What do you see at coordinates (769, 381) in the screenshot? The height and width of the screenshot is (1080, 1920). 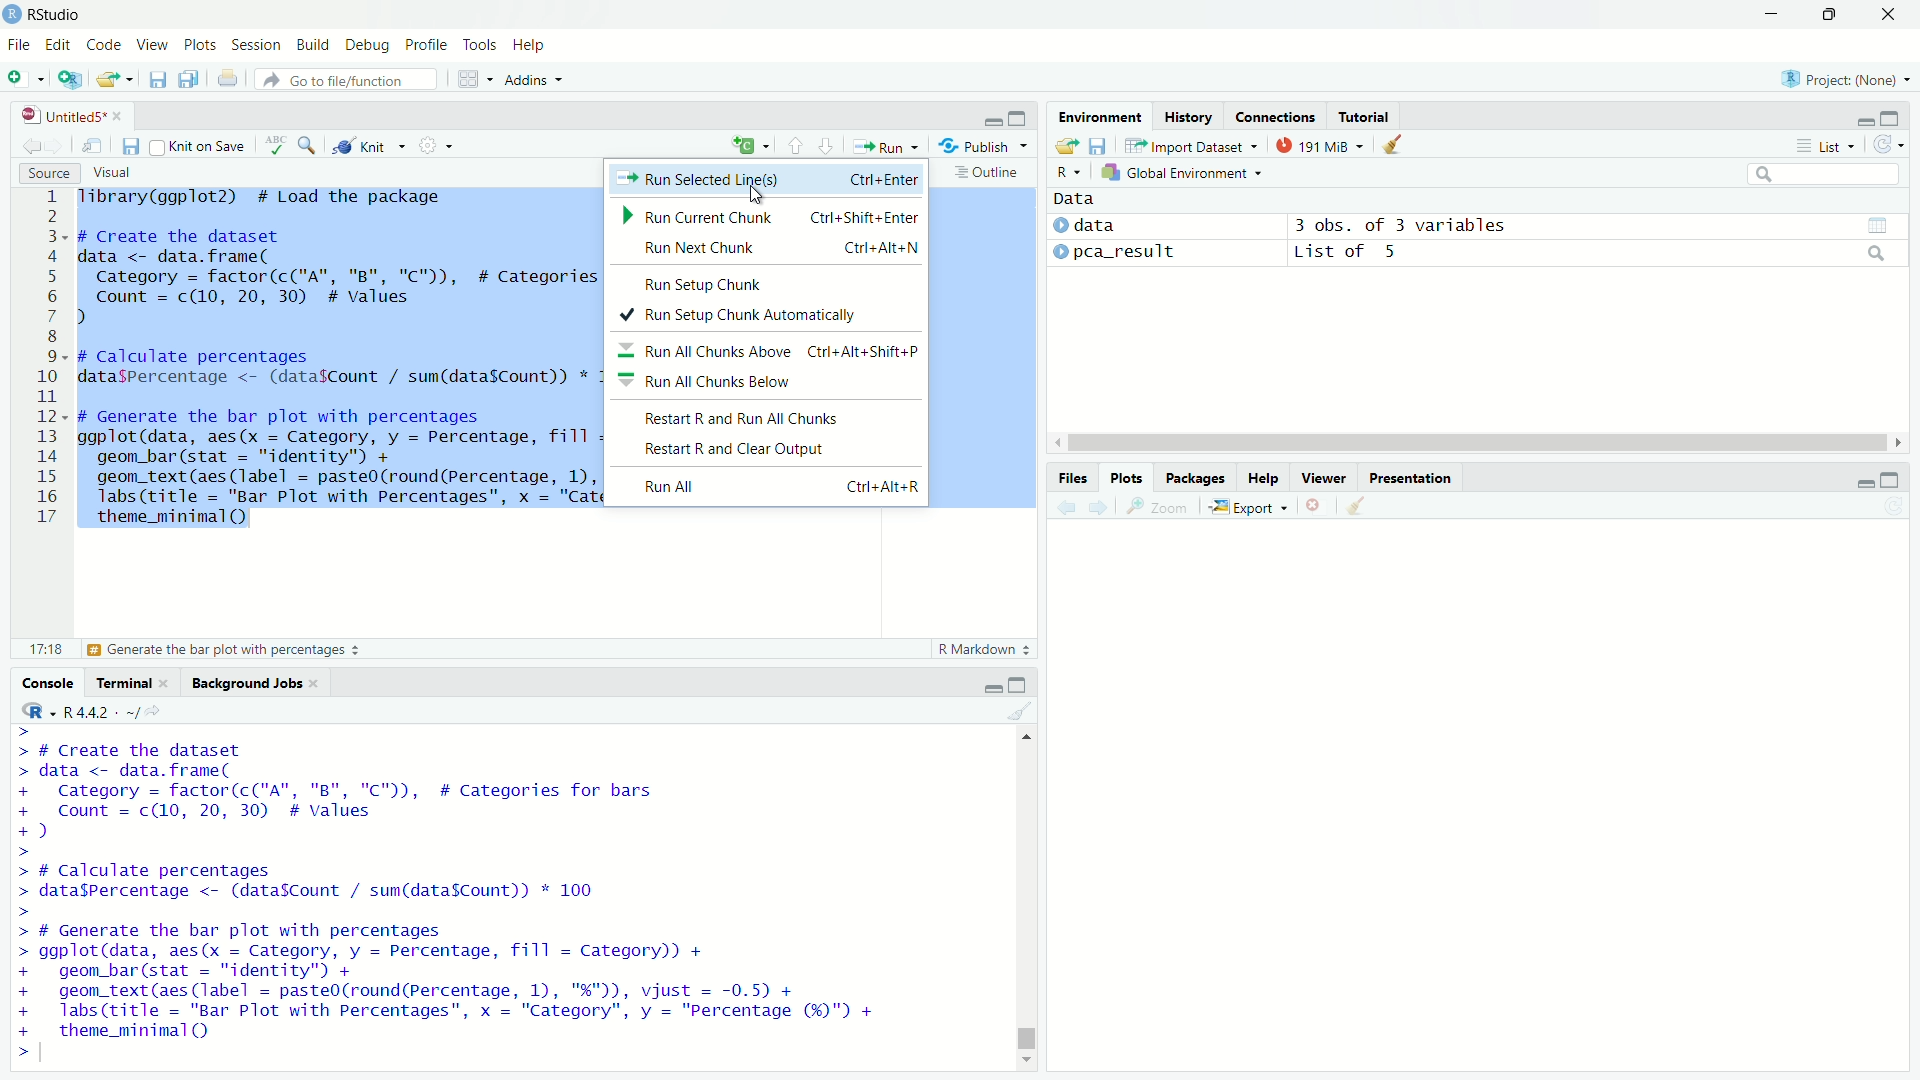 I see `run all chunks below` at bounding box center [769, 381].